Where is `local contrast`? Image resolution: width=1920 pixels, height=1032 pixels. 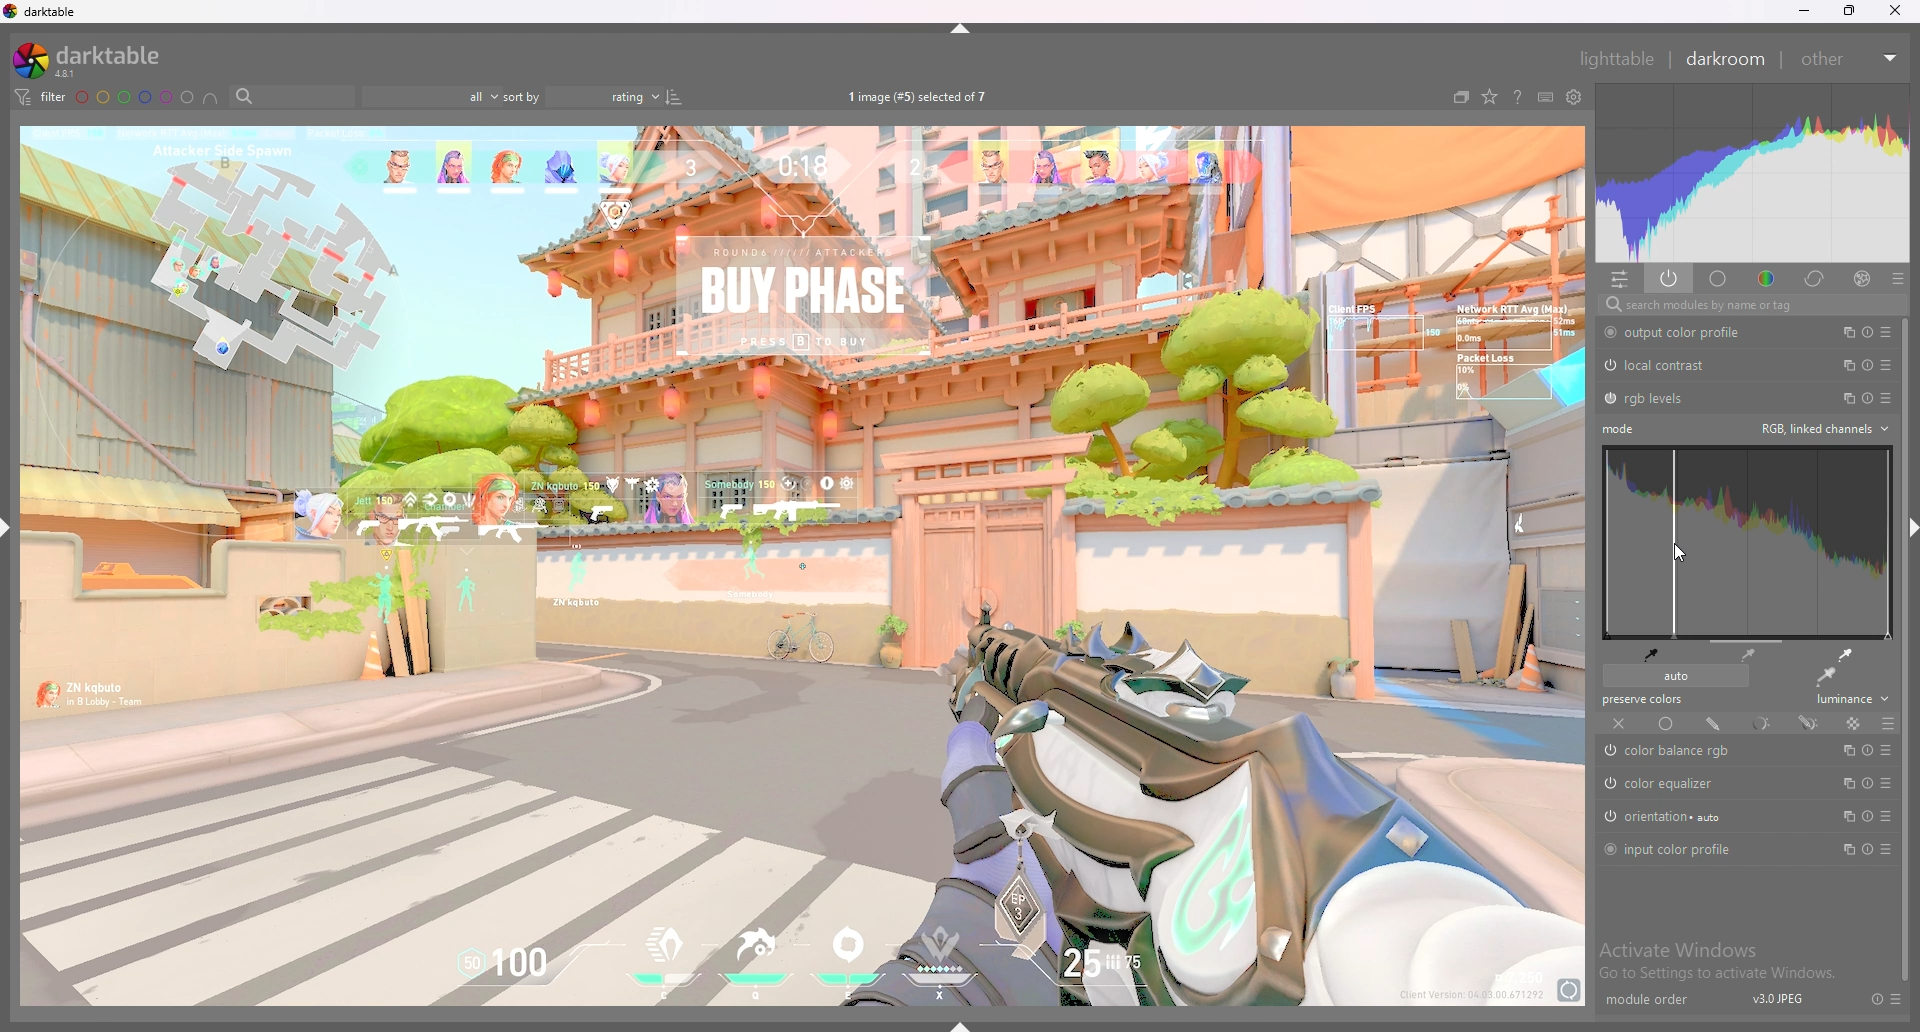
local contrast is located at coordinates (1671, 365).